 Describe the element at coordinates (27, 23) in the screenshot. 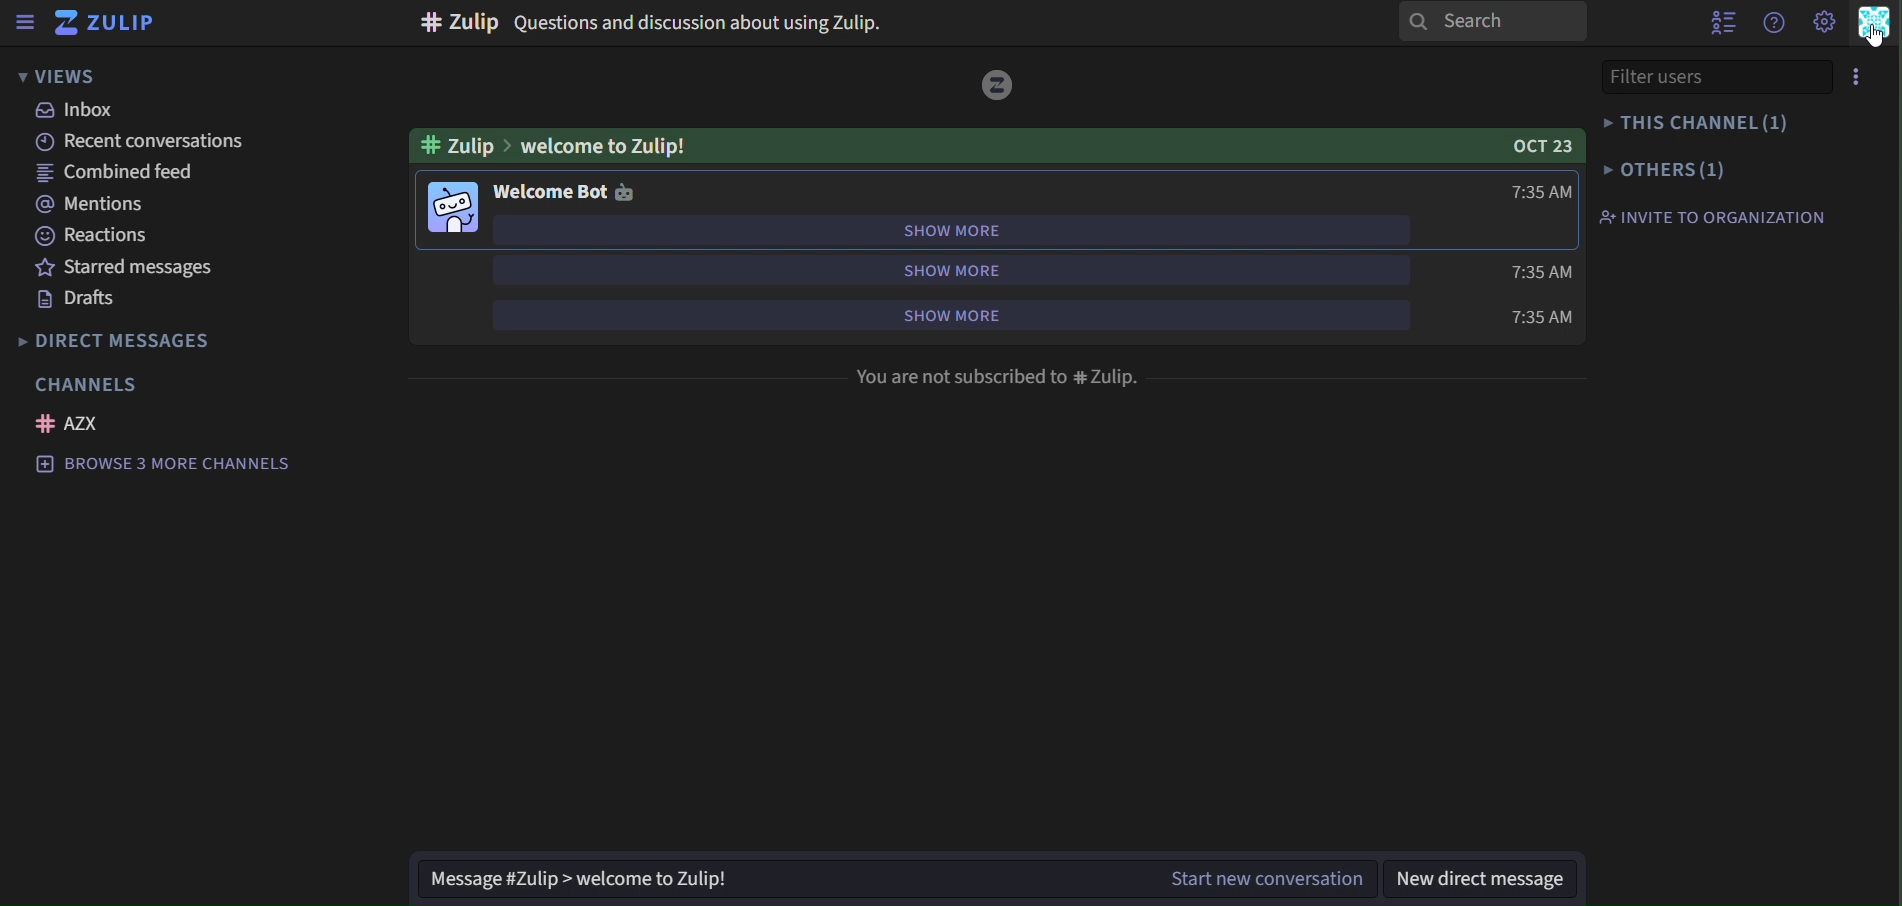

I see `sidebar` at that location.